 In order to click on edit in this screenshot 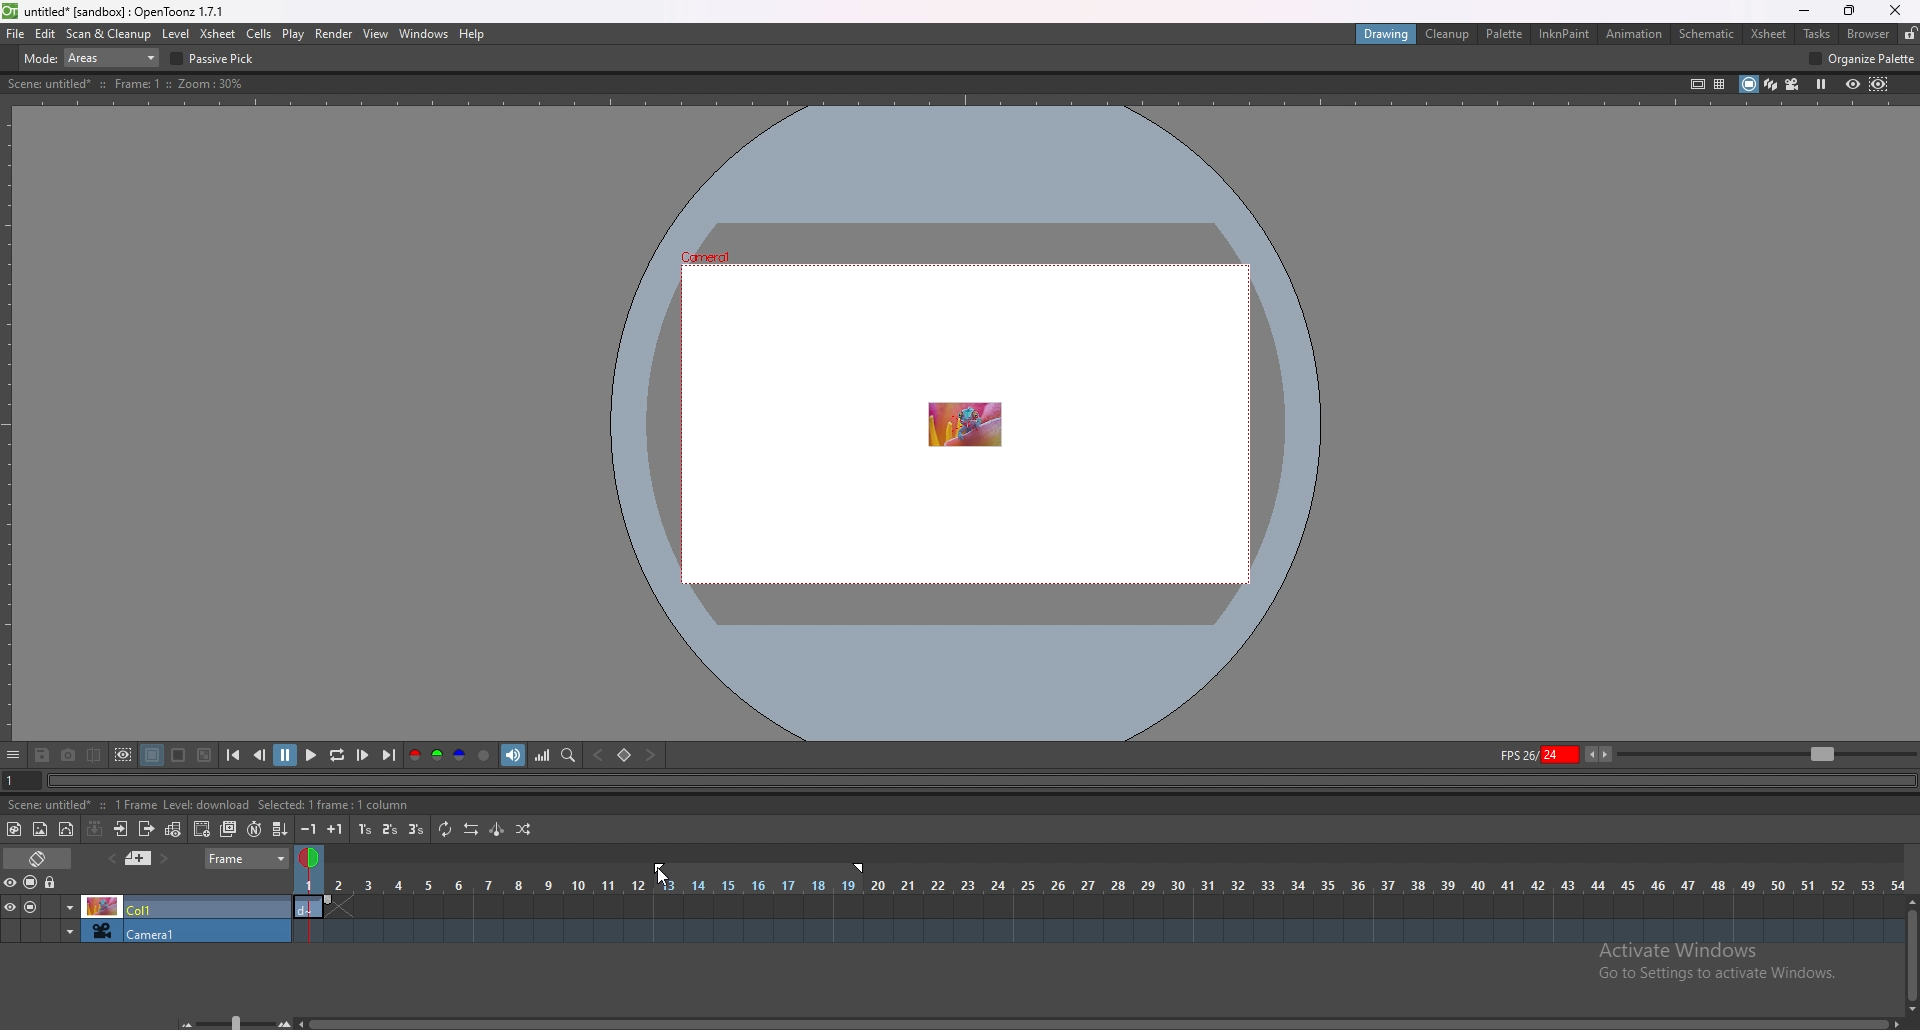, I will do `click(46, 34)`.